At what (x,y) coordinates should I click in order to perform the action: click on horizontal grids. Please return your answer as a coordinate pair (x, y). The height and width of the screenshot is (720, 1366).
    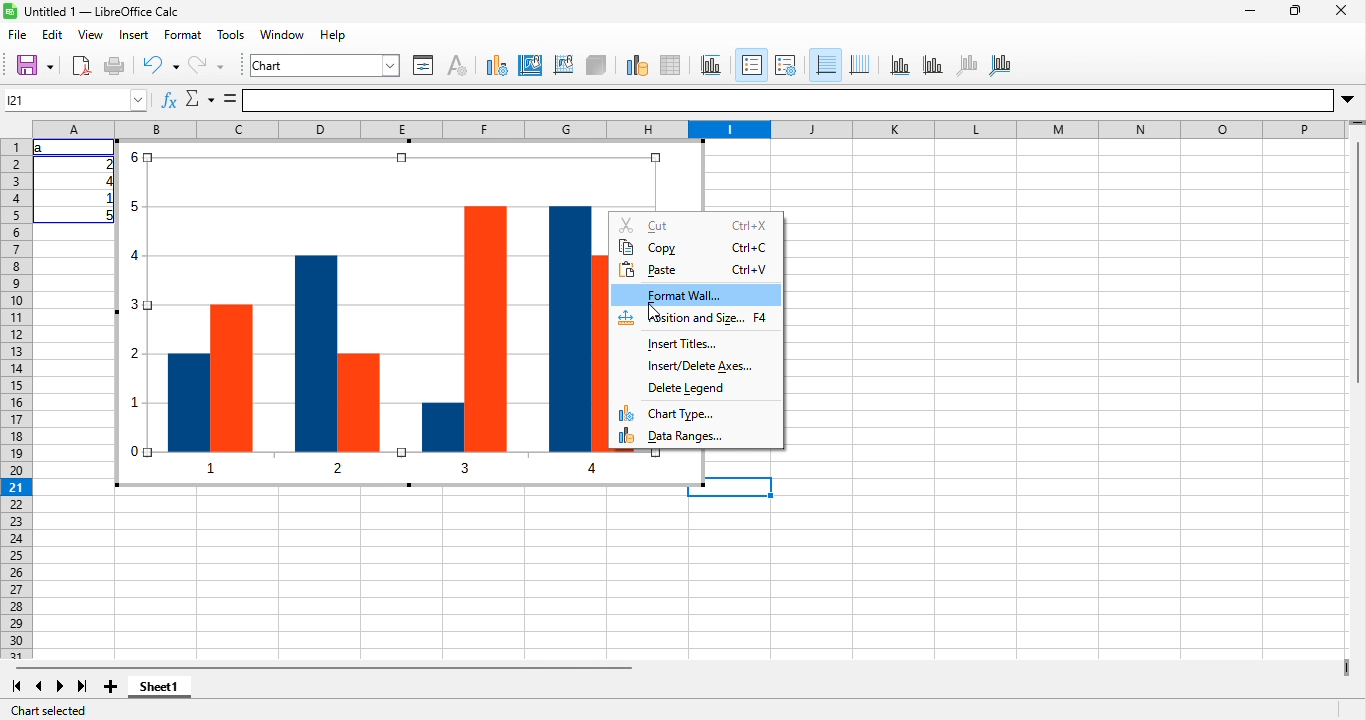
    Looking at the image, I should click on (825, 65).